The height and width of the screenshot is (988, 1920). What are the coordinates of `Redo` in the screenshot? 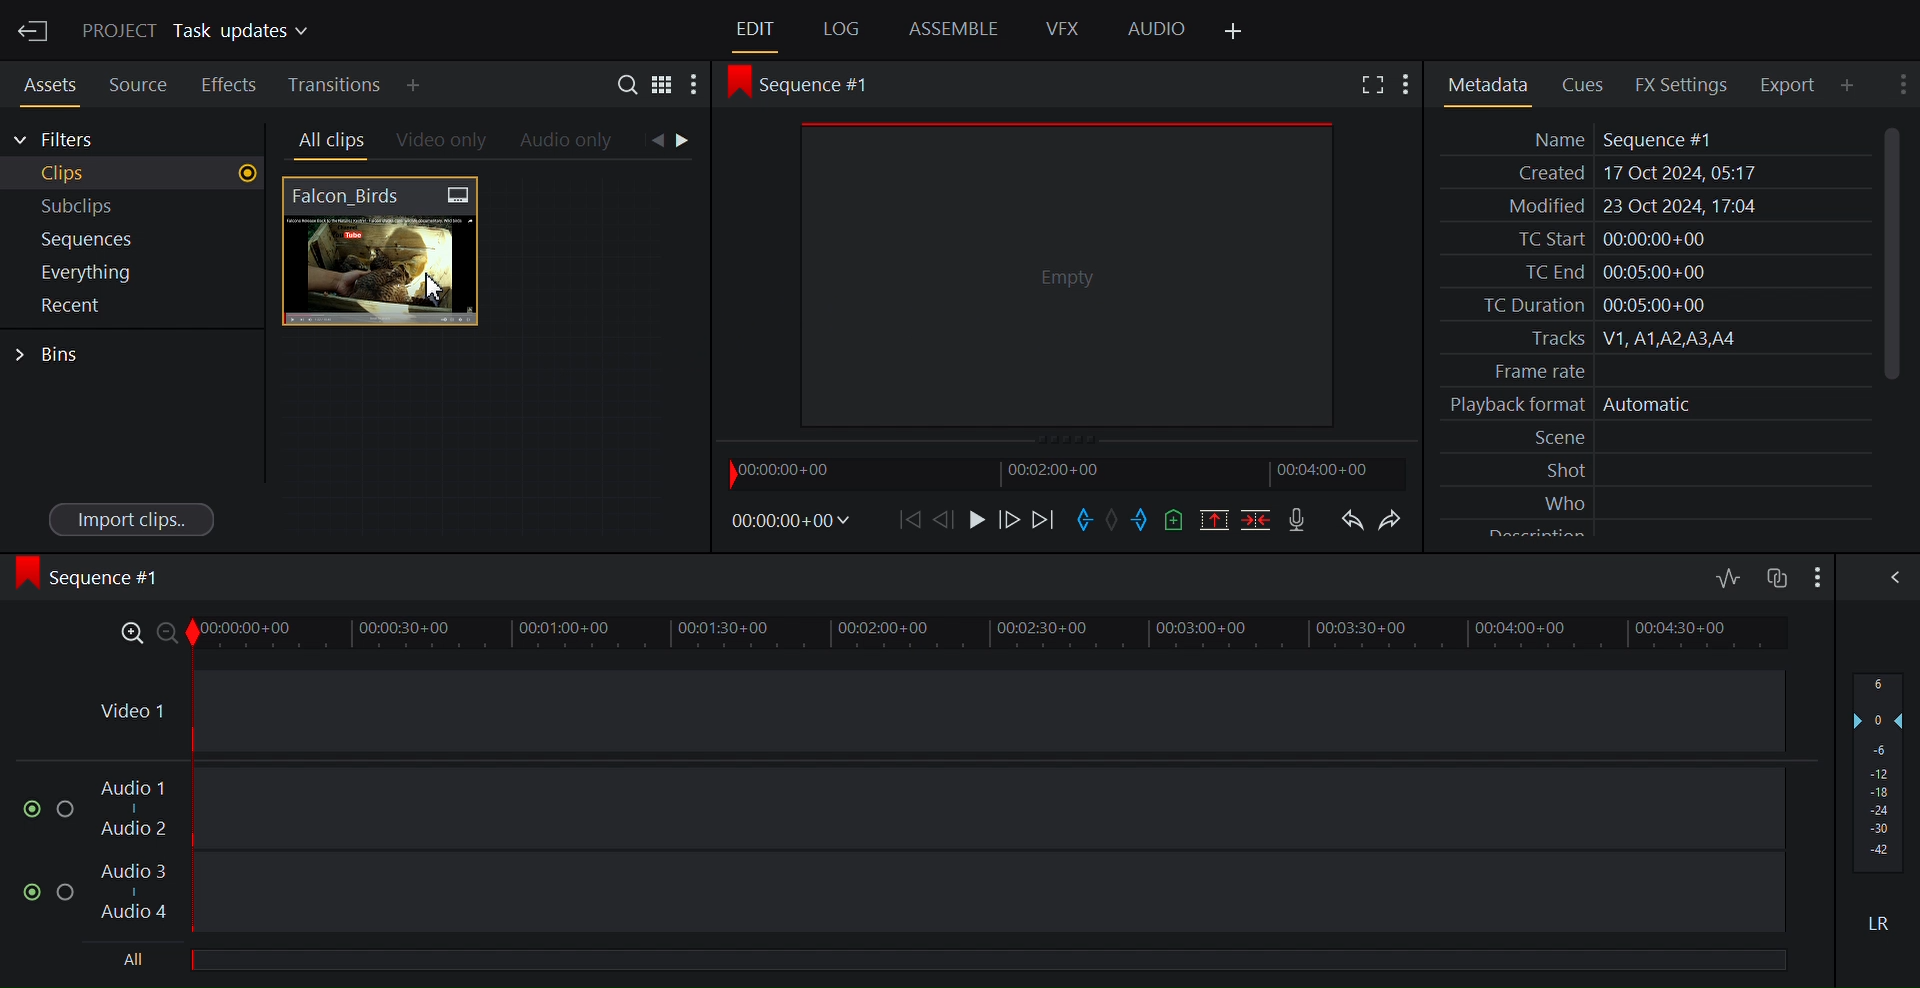 It's located at (1397, 520).